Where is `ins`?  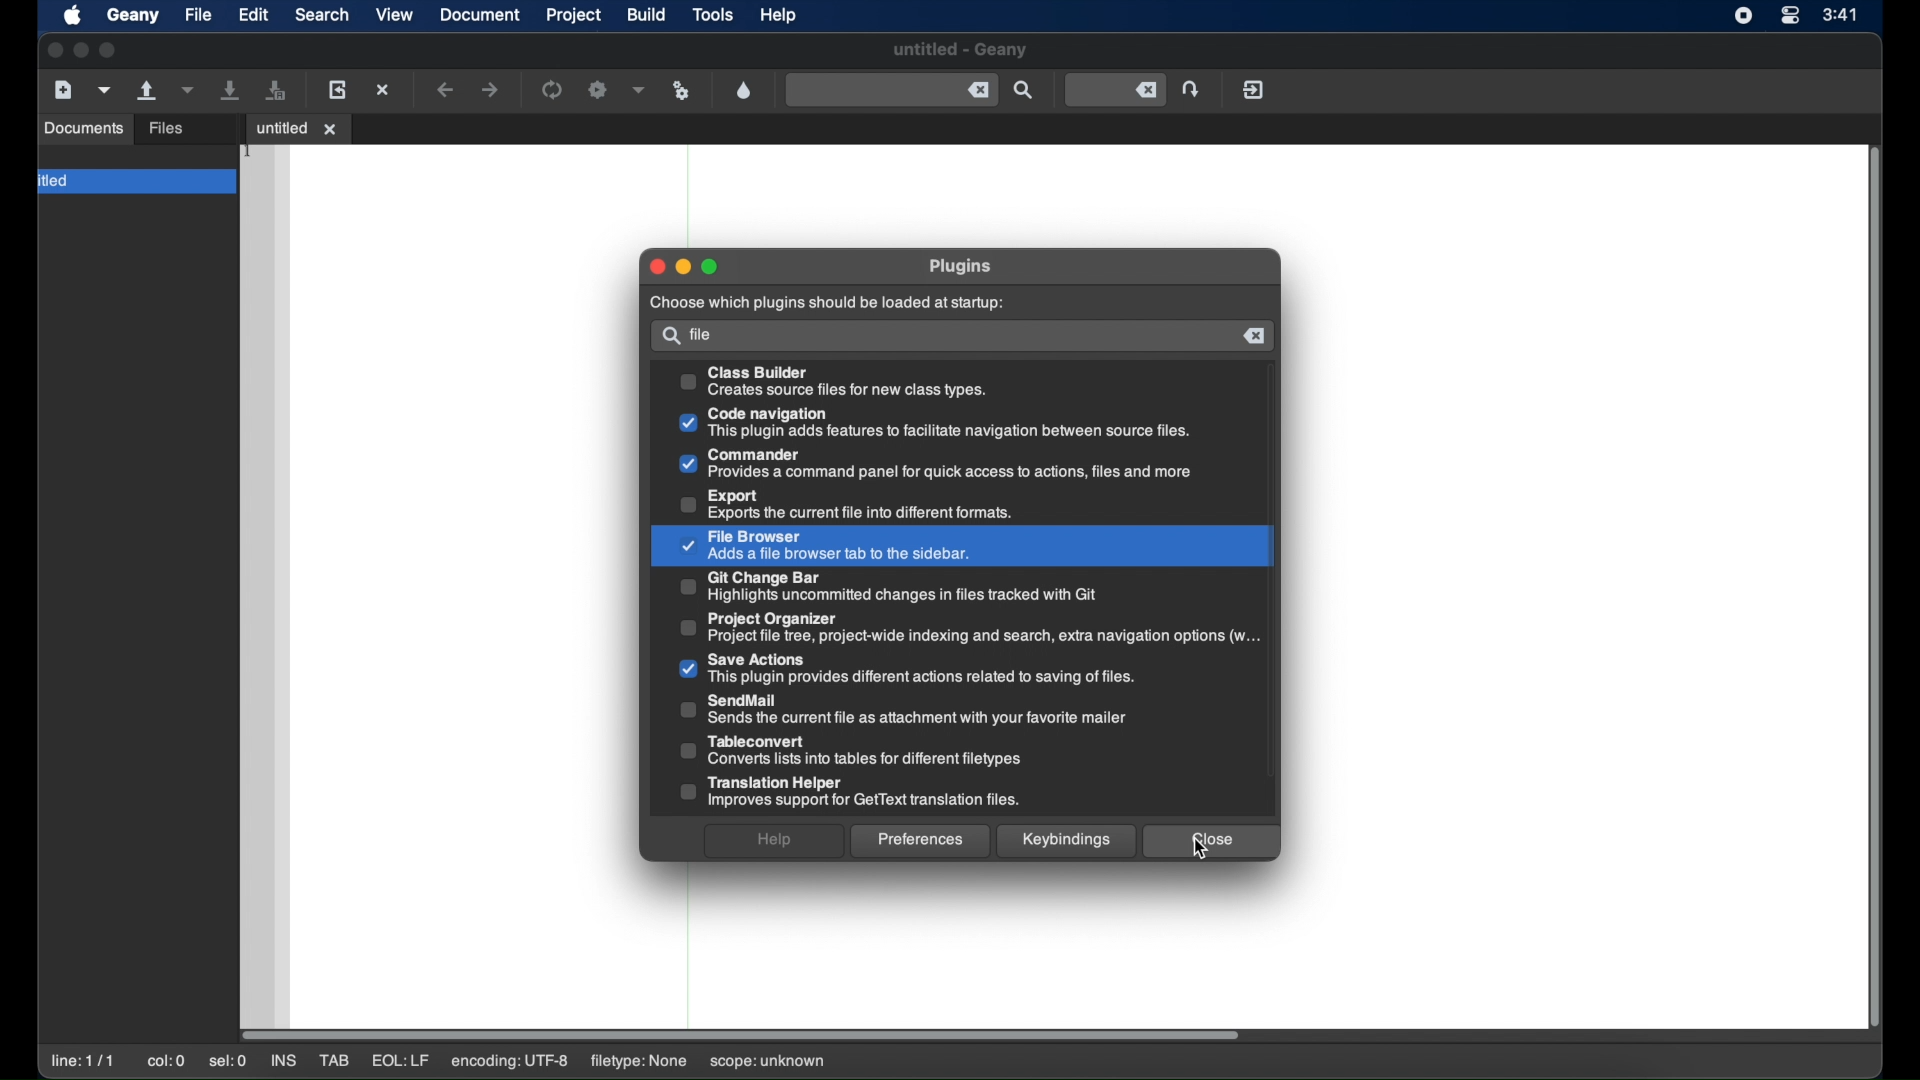
ins is located at coordinates (286, 1061).